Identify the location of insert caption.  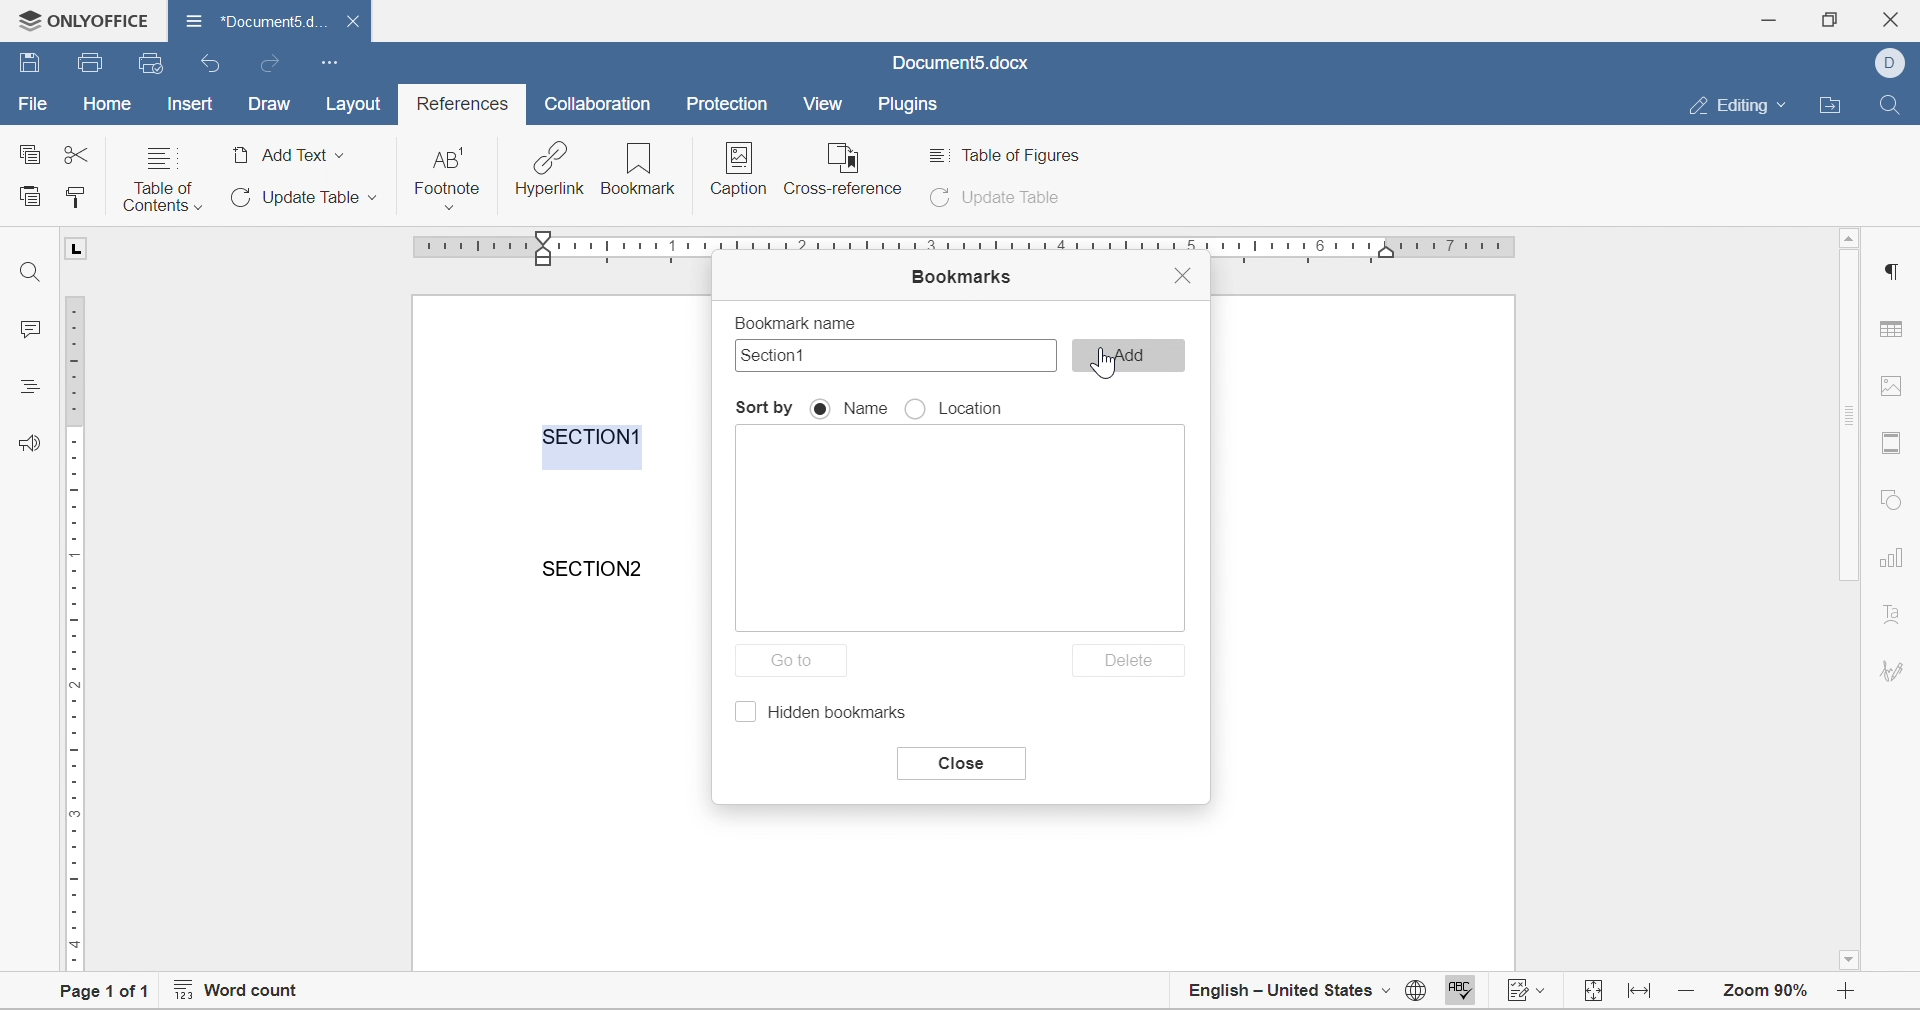
(737, 170).